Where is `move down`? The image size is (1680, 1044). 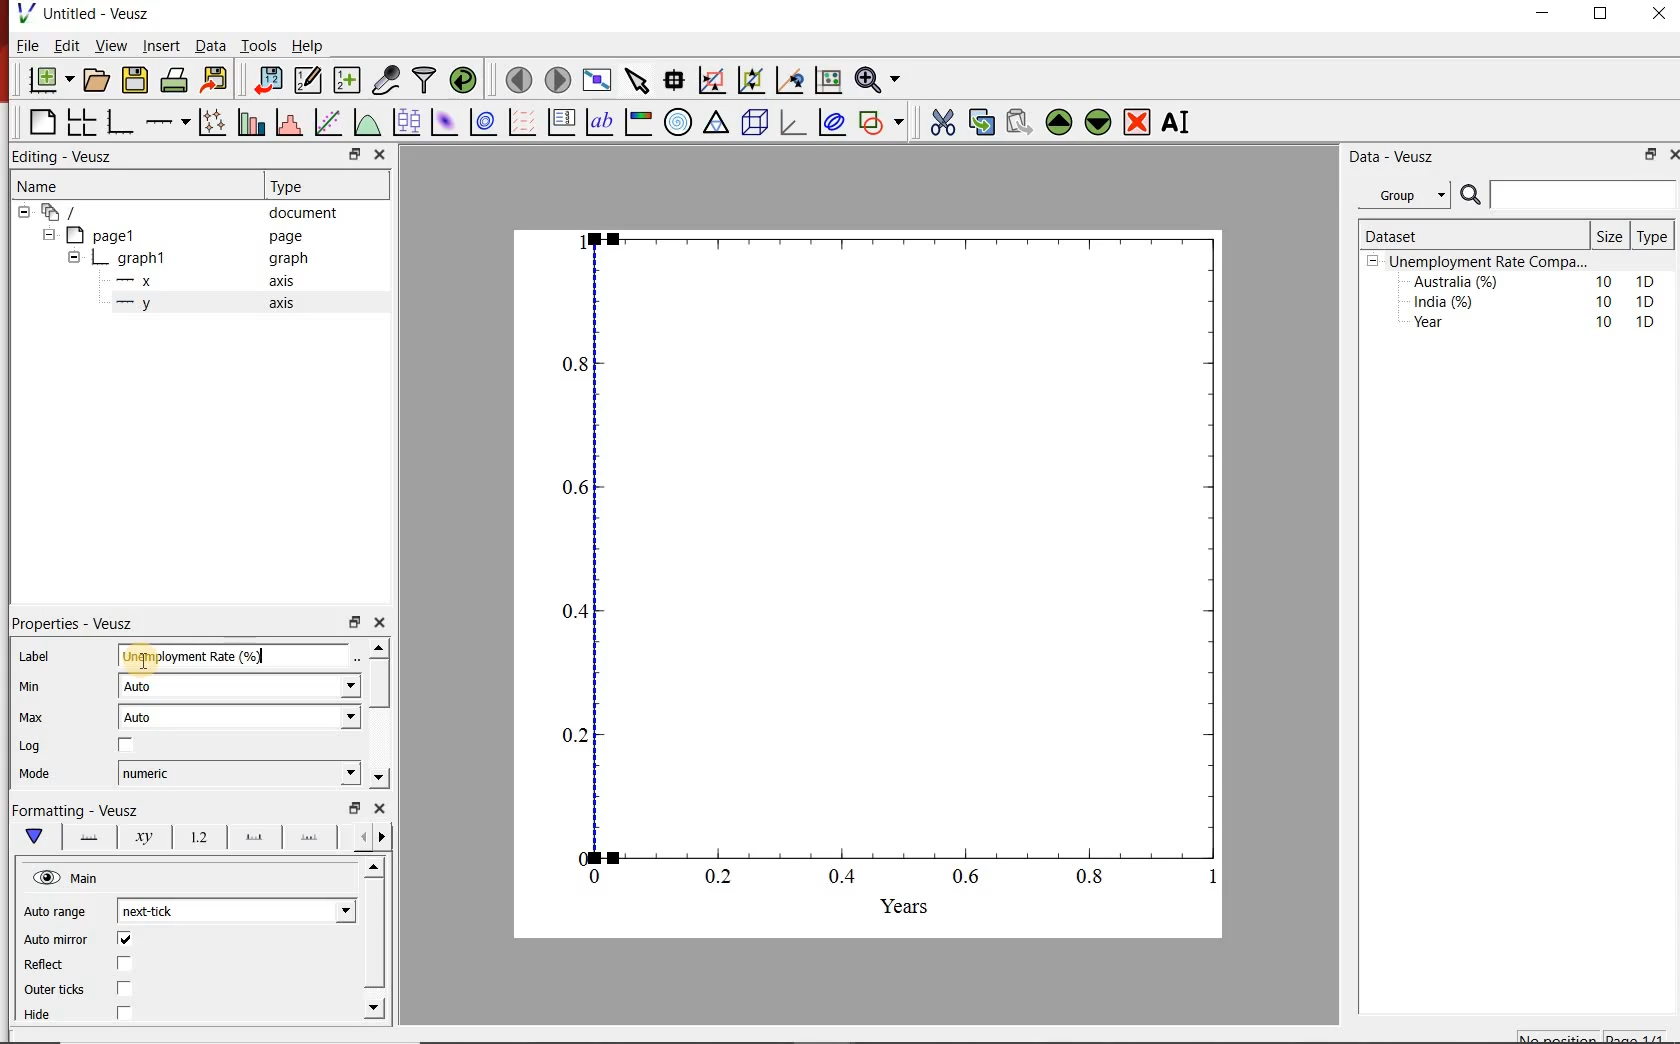
move down is located at coordinates (378, 777).